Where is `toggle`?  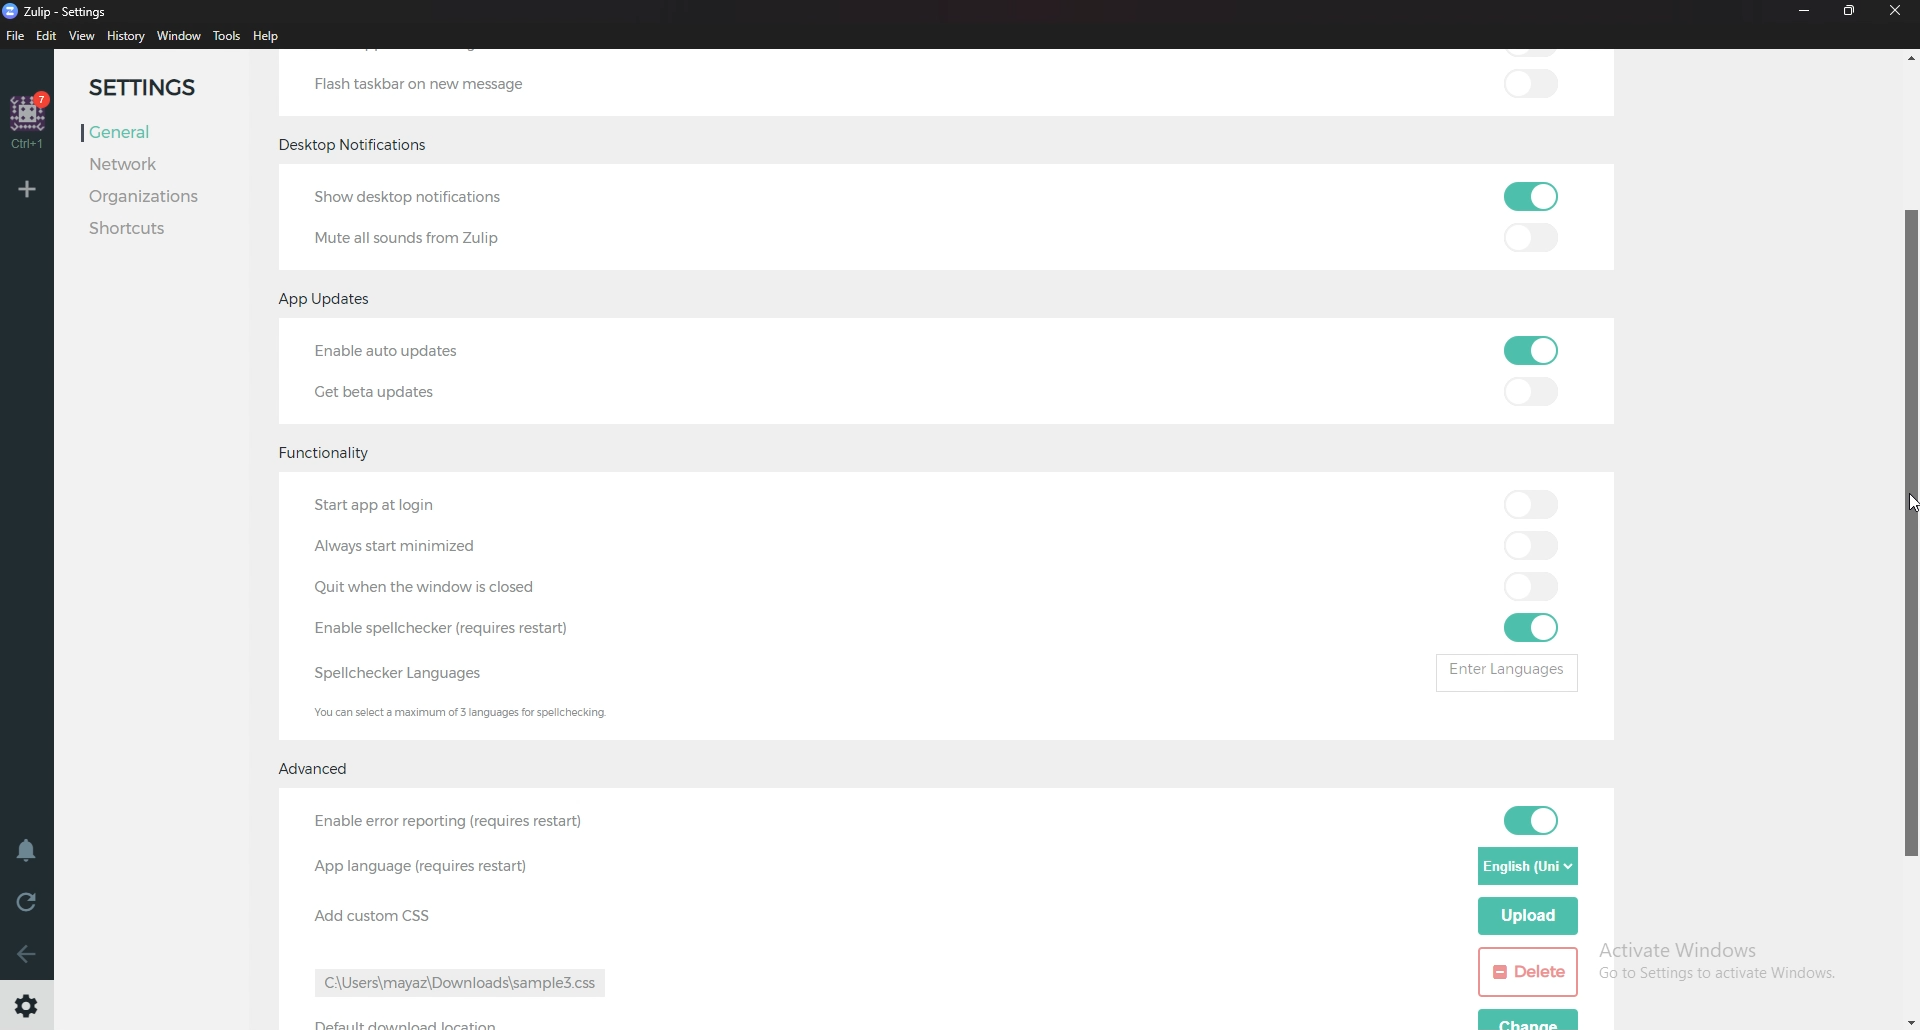
toggle is located at coordinates (1530, 238).